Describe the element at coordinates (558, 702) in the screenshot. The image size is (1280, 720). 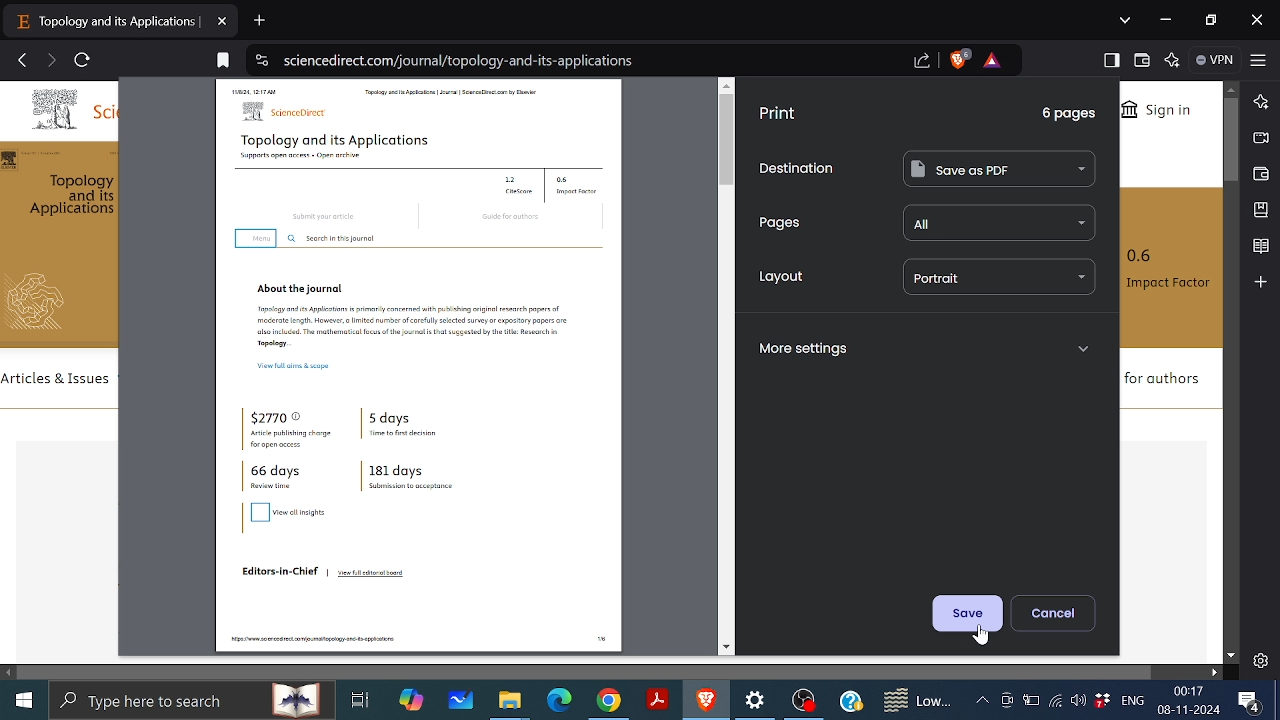
I see `Microsoft edge` at that location.